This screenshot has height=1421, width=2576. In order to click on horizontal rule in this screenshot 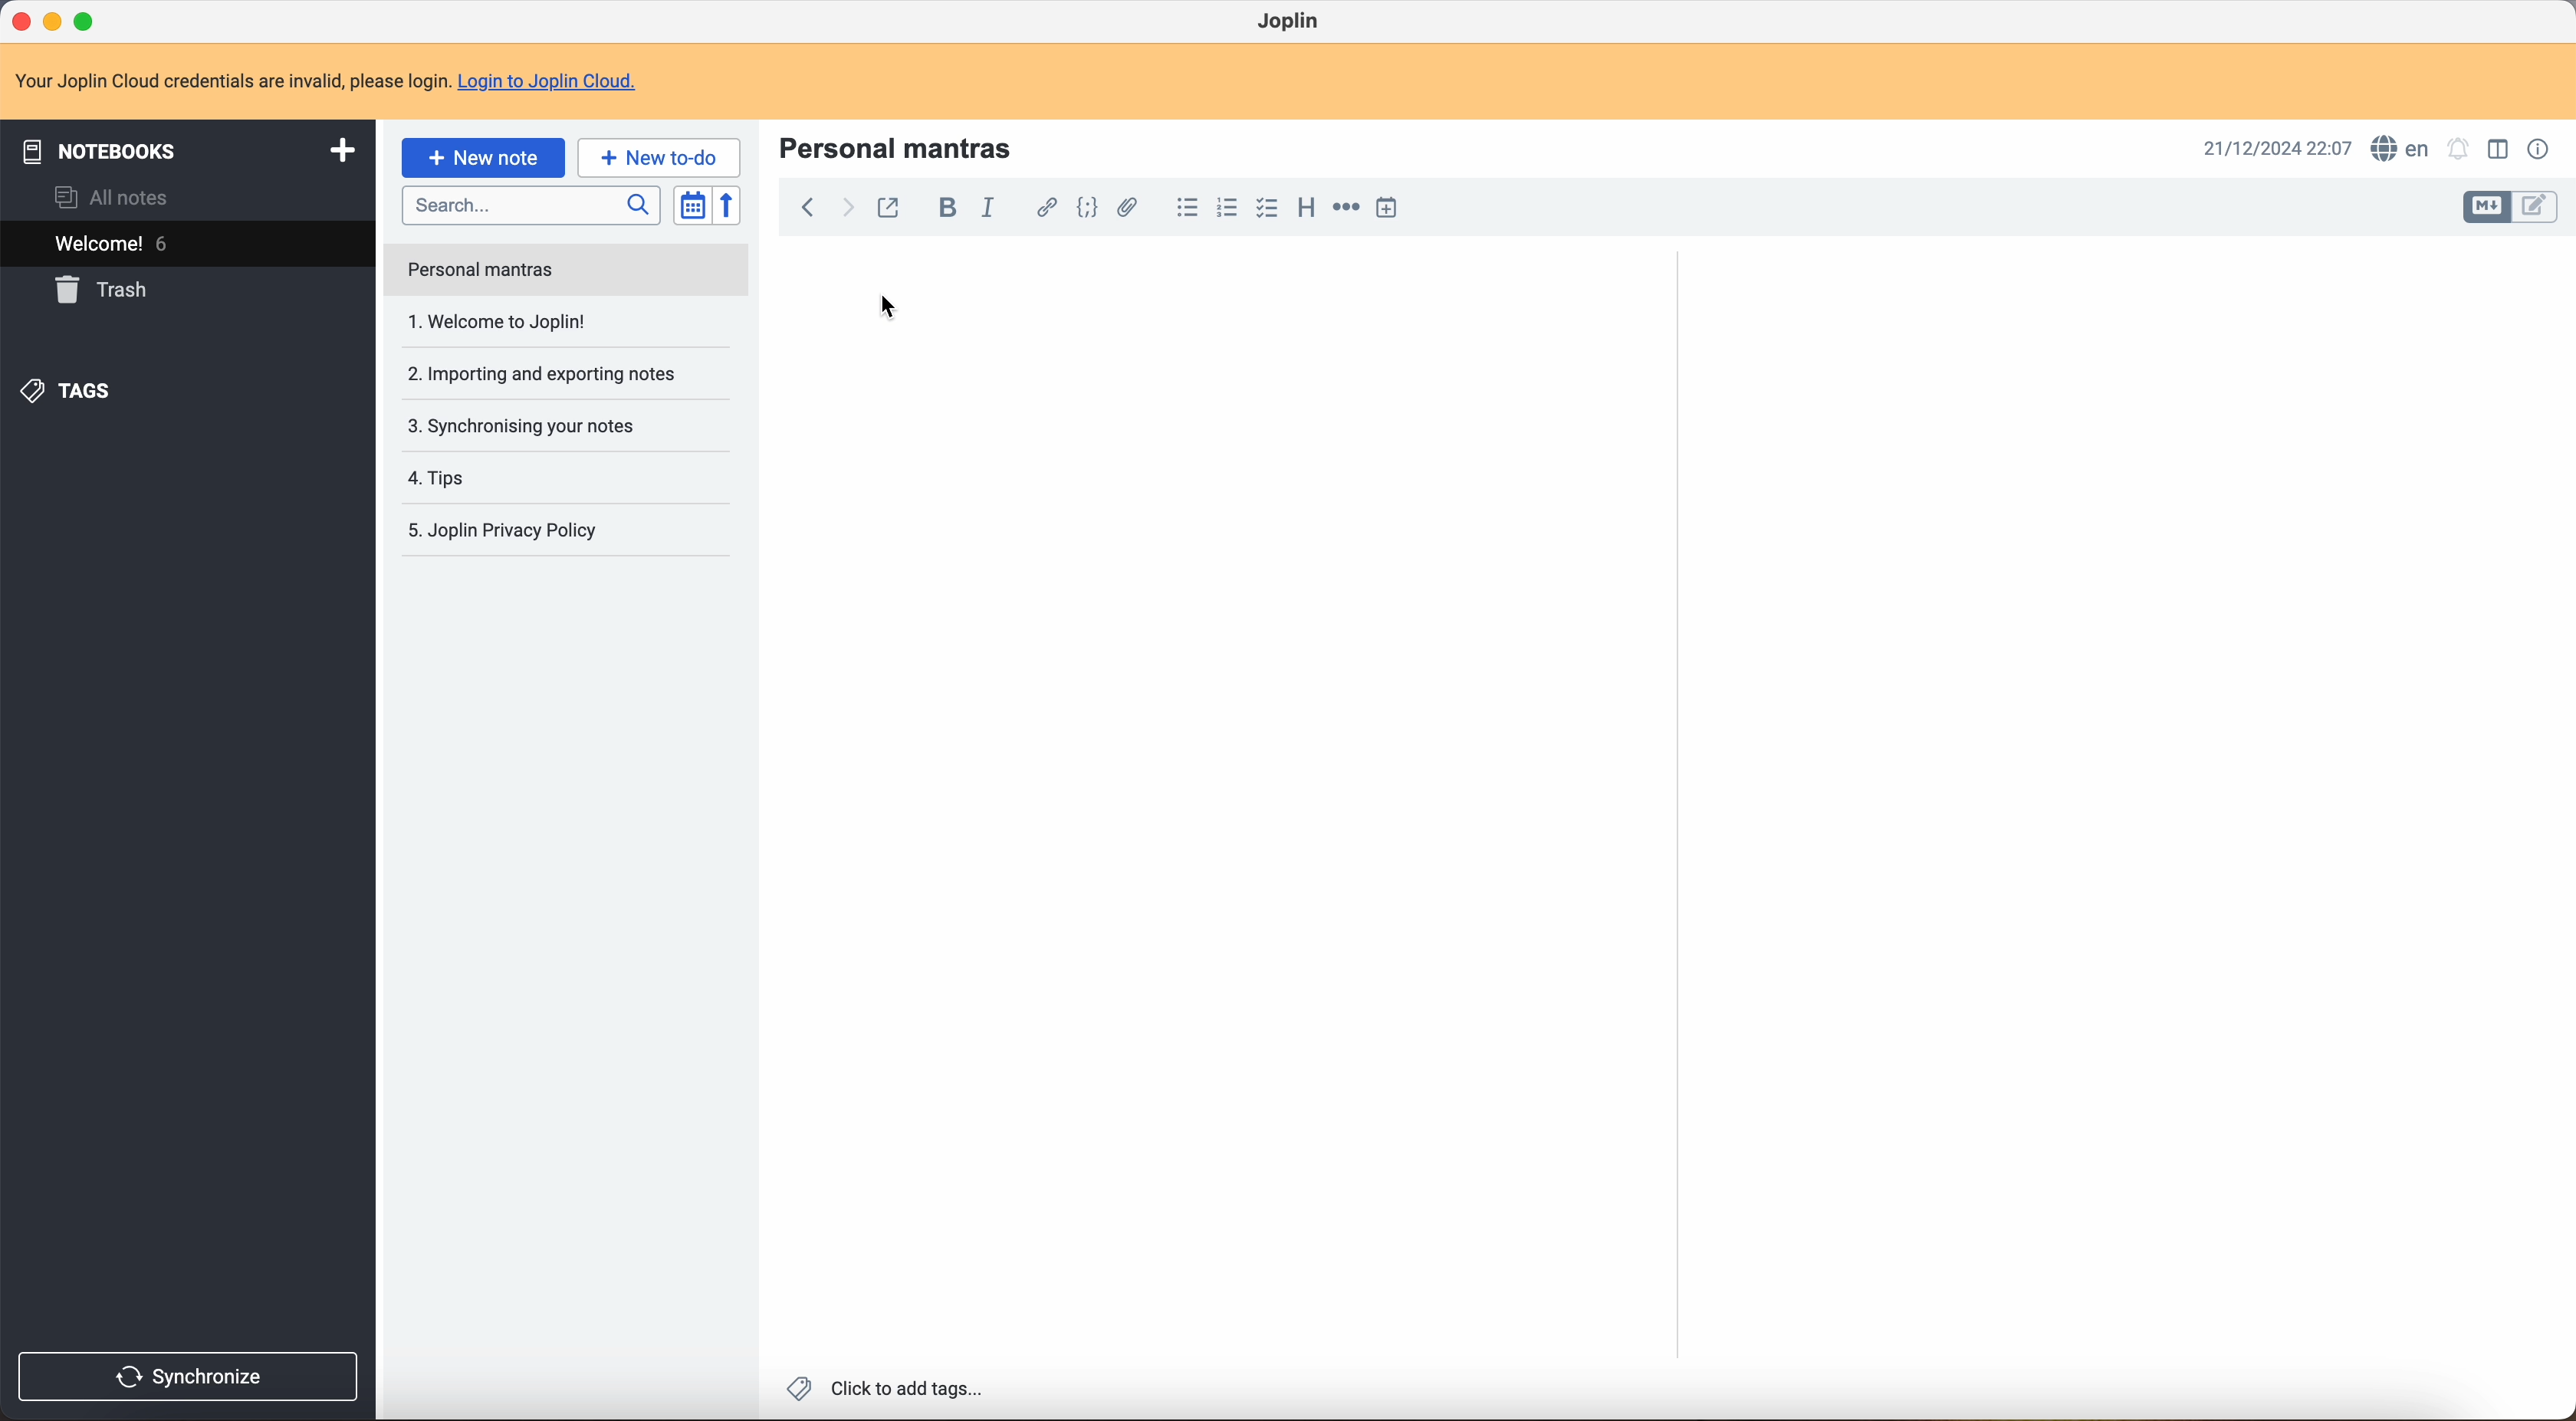, I will do `click(1347, 211)`.